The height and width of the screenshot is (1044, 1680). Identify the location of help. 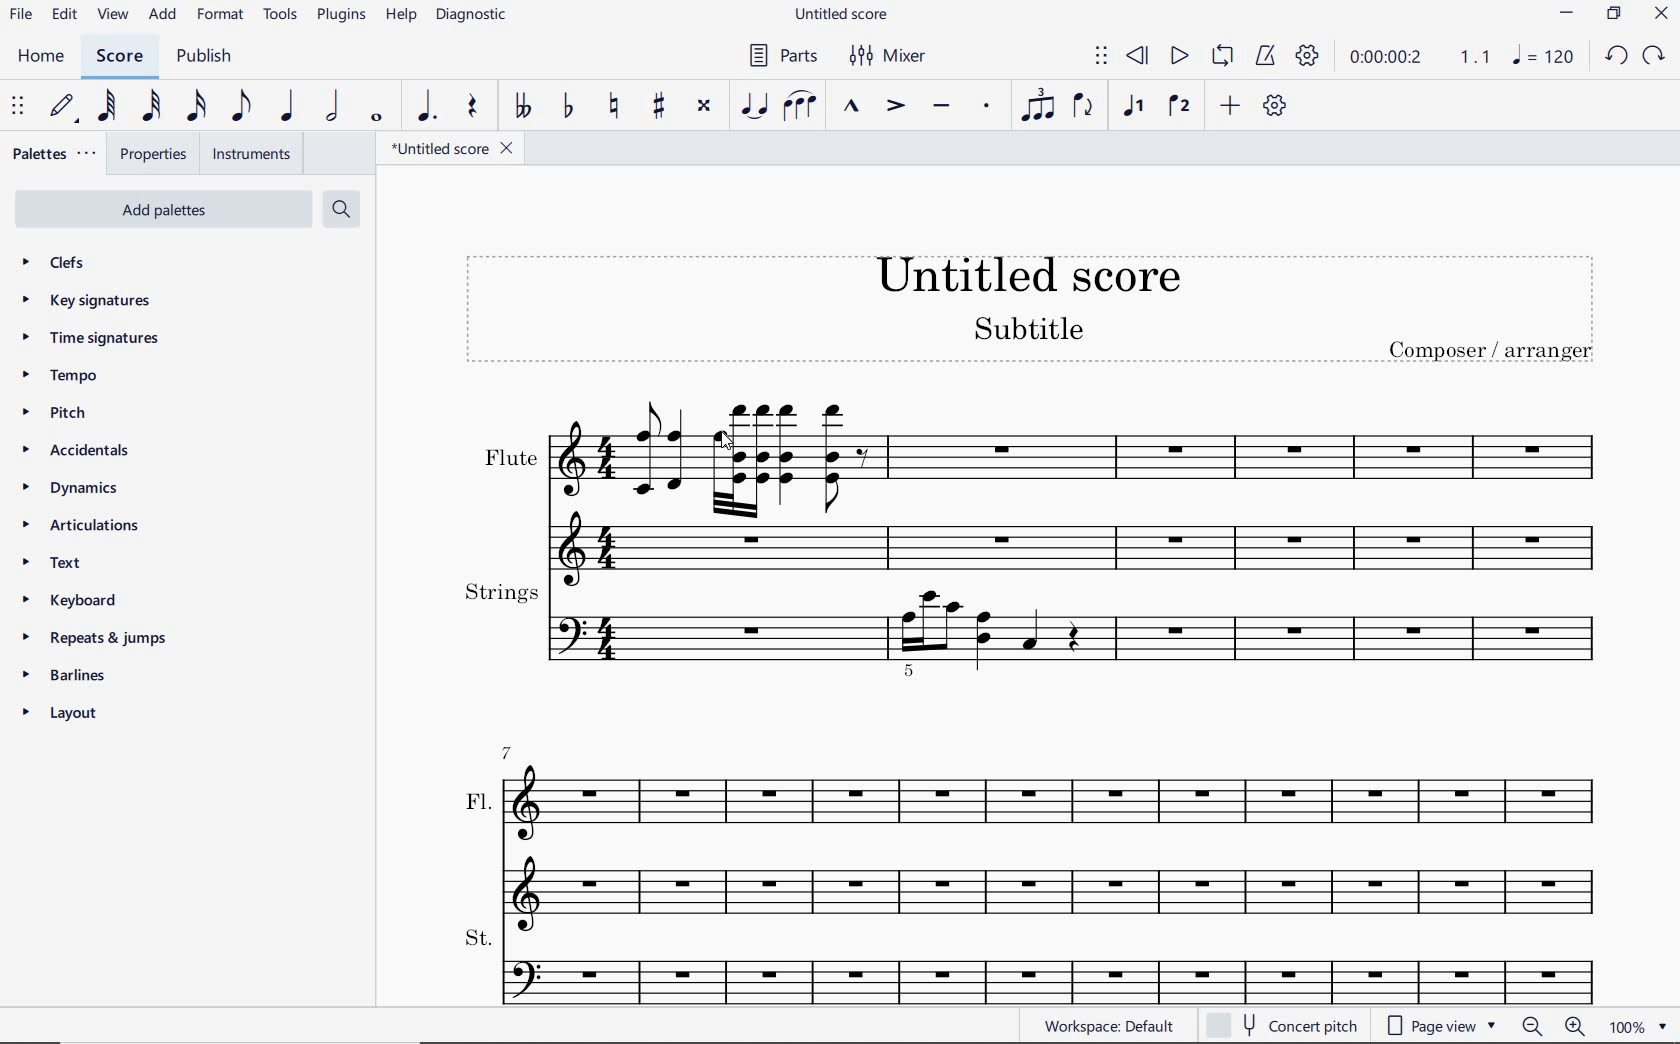
(400, 17).